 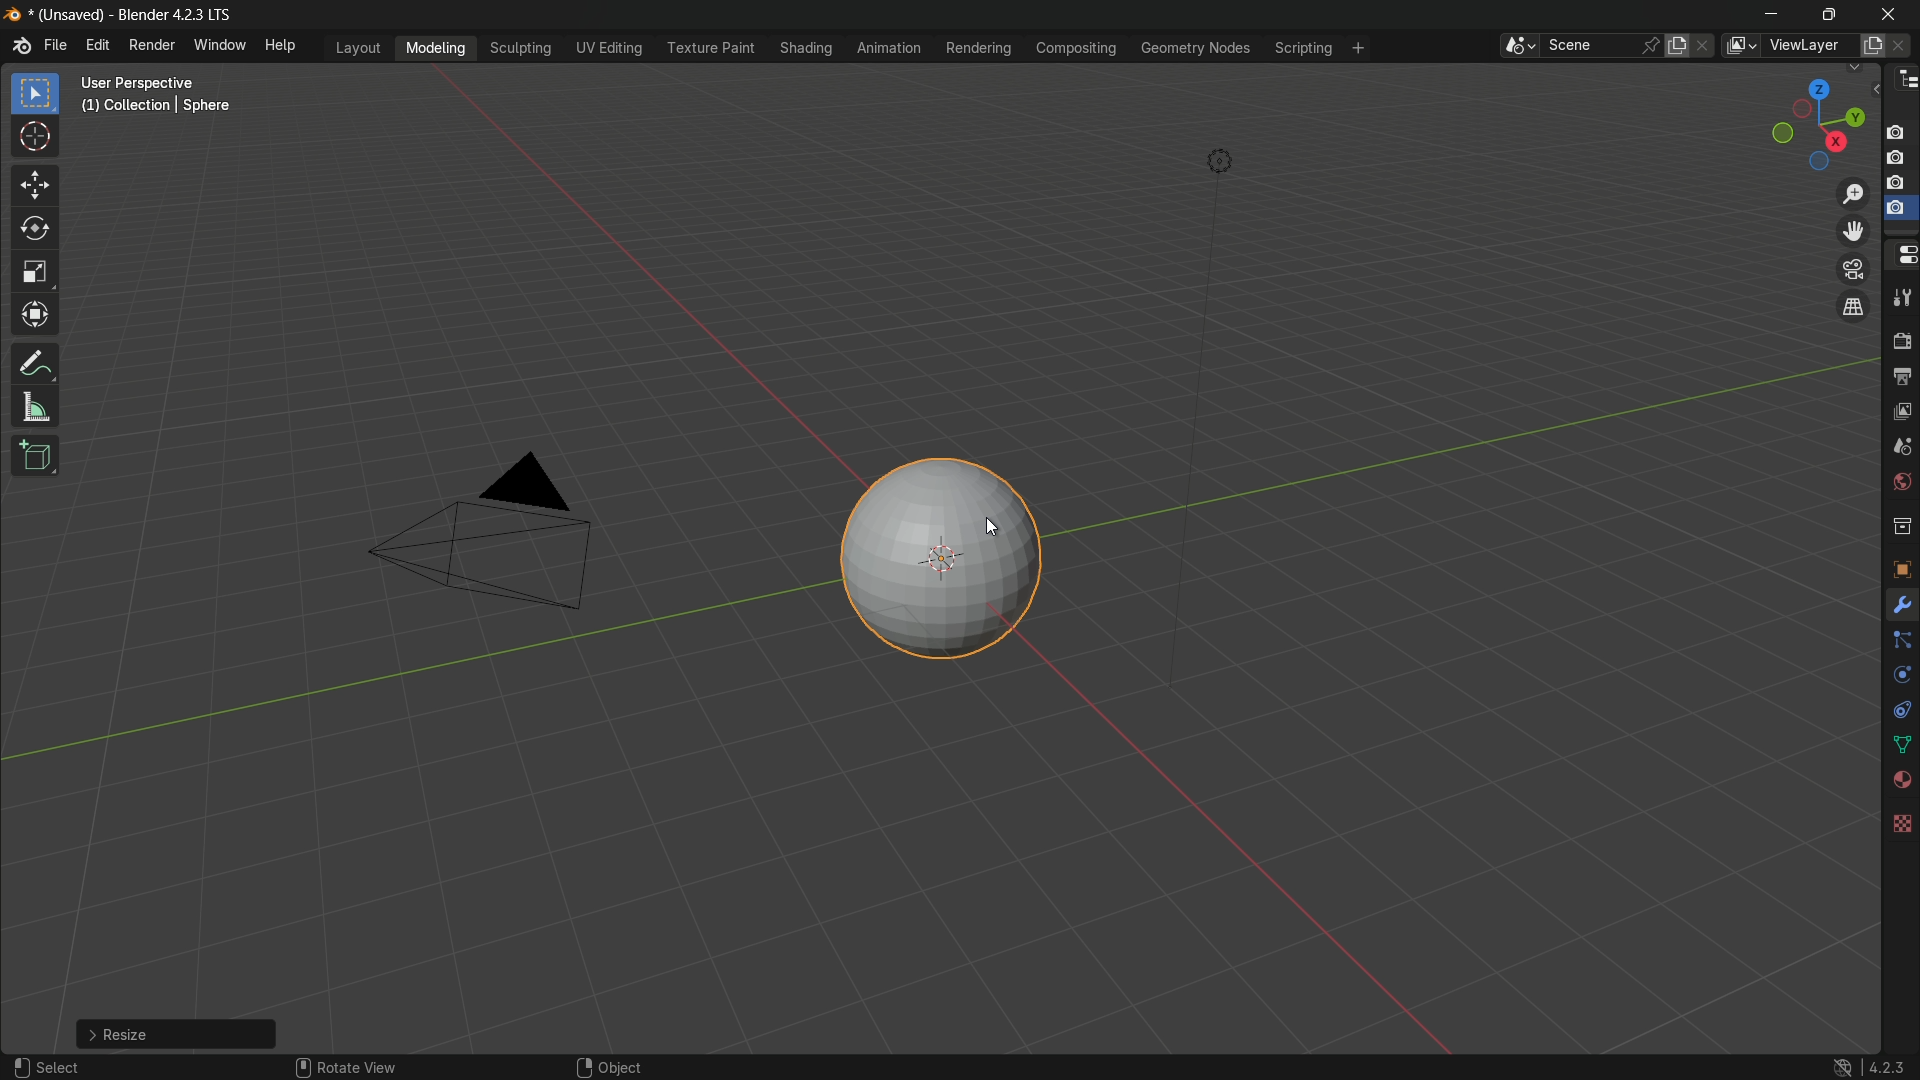 I want to click on shading menu, so click(x=802, y=46).